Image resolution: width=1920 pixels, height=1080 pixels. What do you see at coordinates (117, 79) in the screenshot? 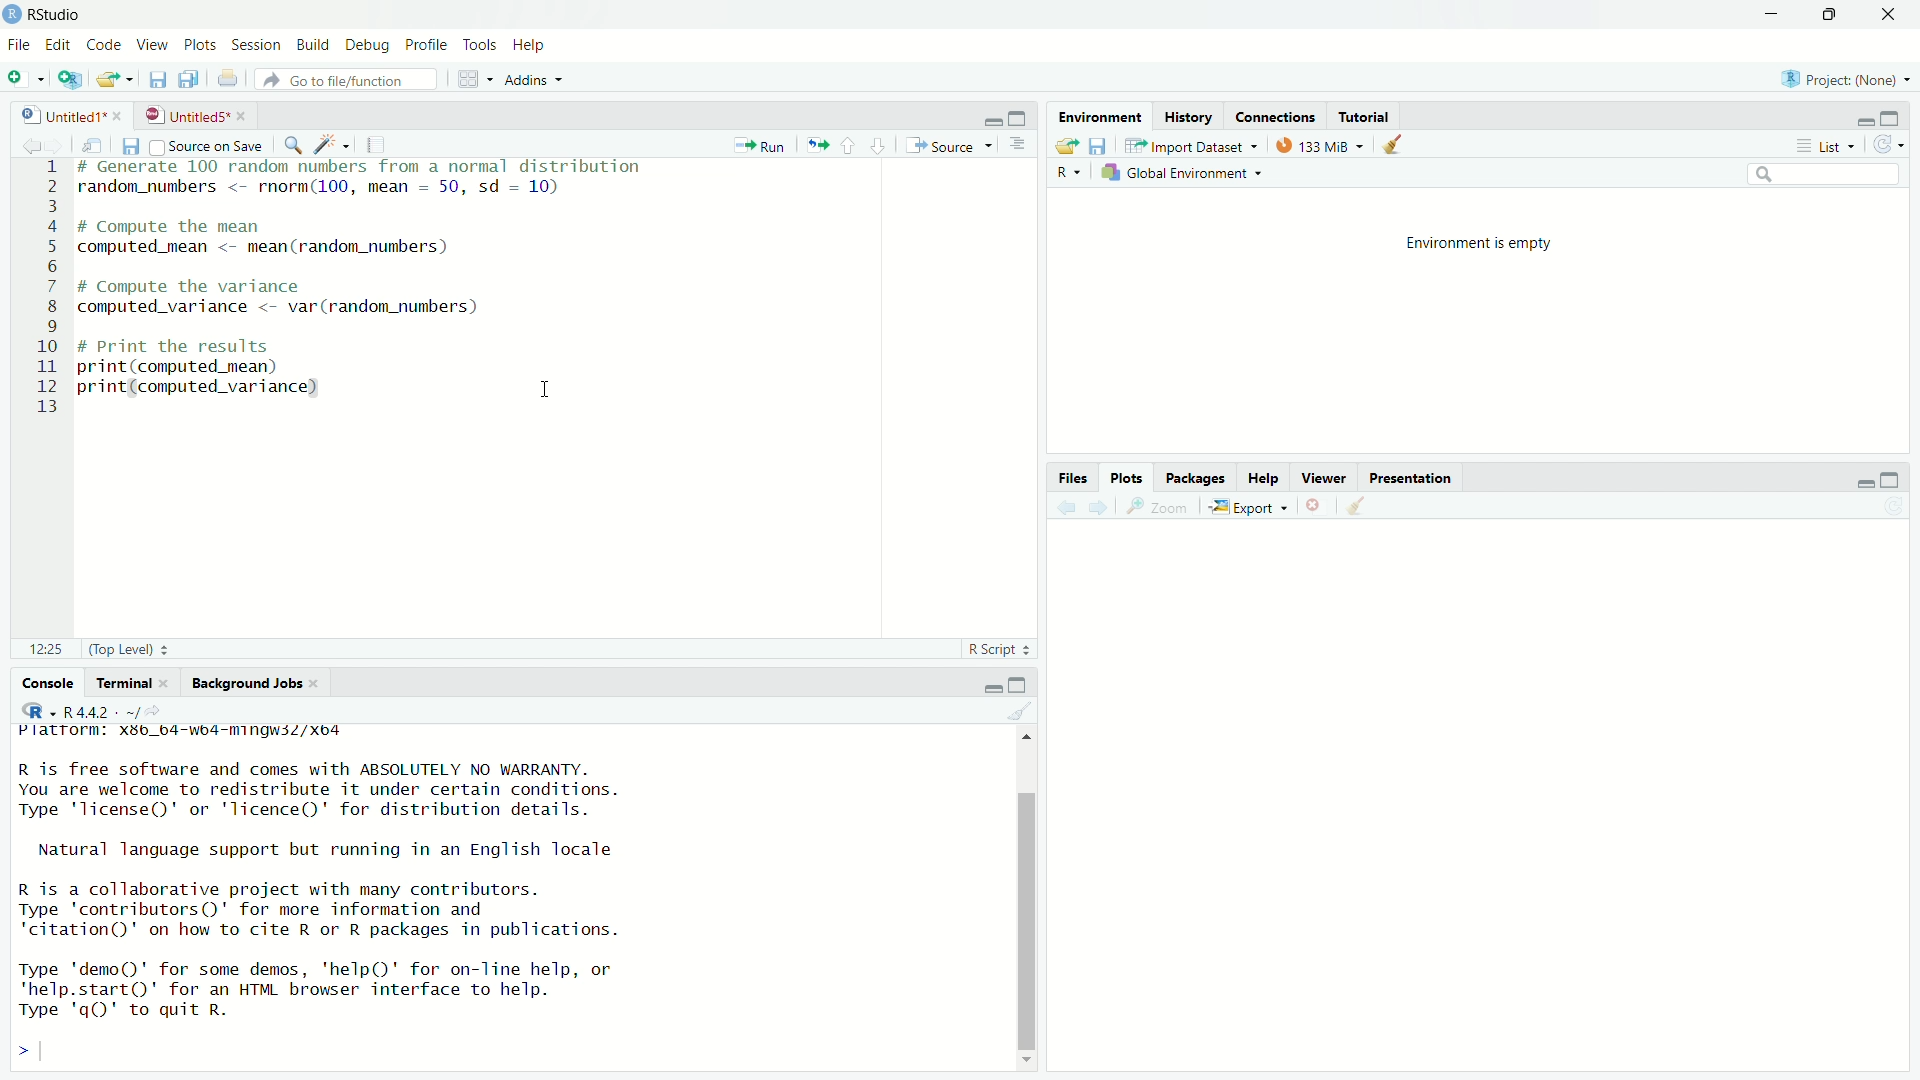
I see `open an existing file` at bounding box center [117, 79].